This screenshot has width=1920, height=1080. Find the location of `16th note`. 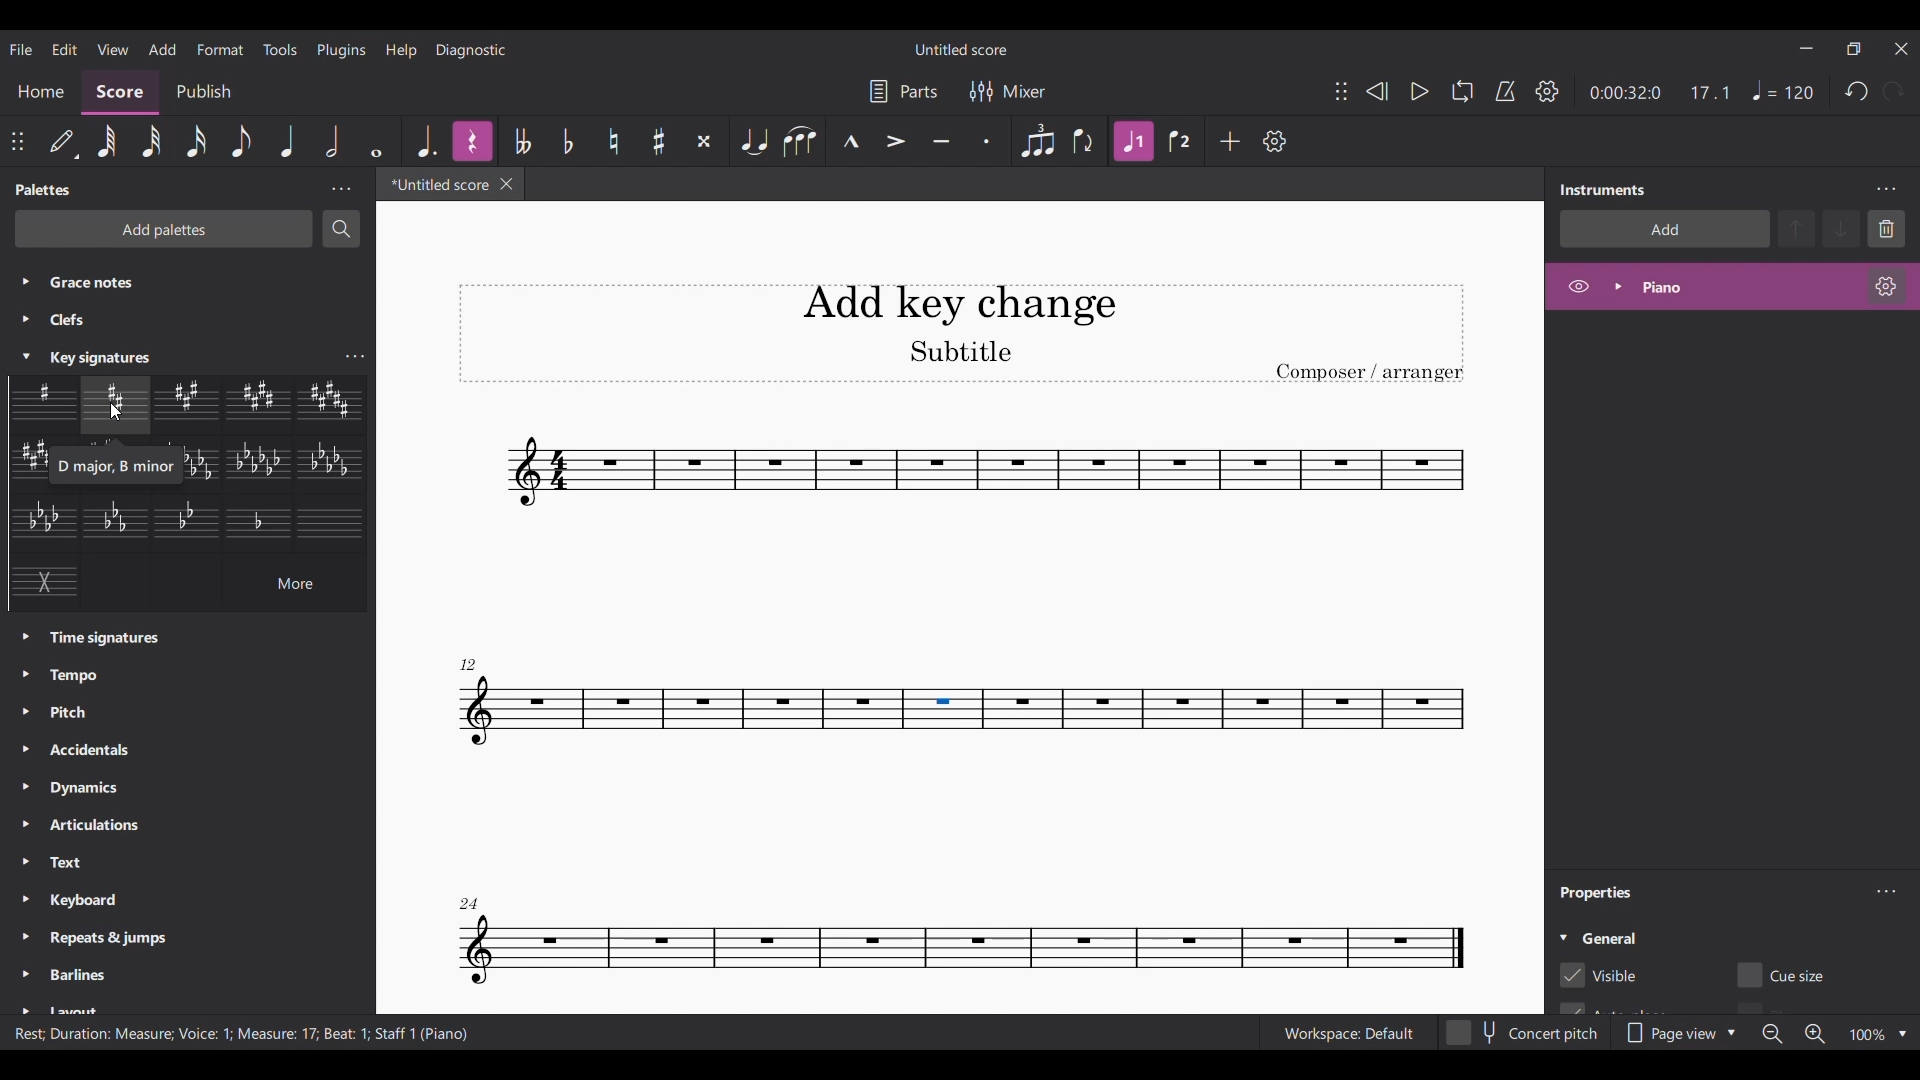

16th note is located at coordinates (197, 141).